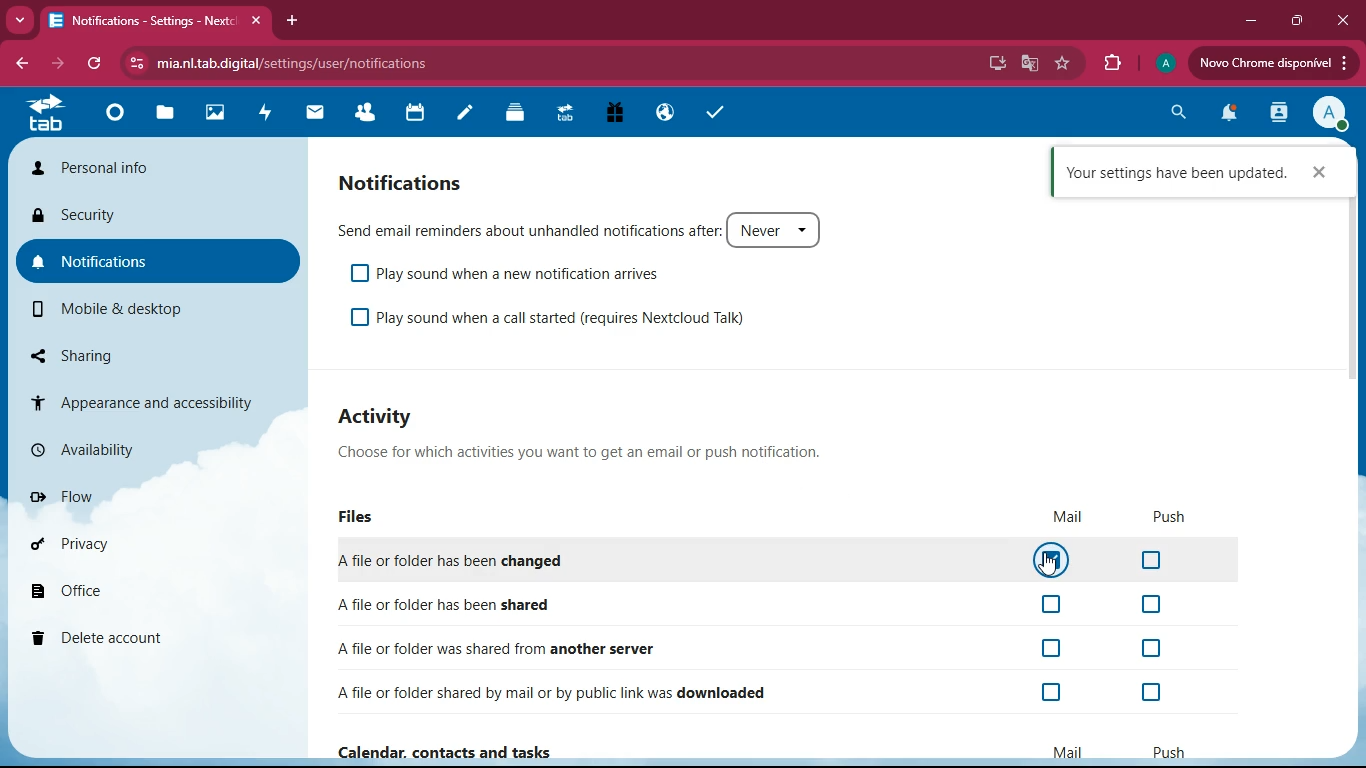 The image size is (1366, 768). Describe the element at coordinates (19, 21) in the screenshot. I see `more` at that location.